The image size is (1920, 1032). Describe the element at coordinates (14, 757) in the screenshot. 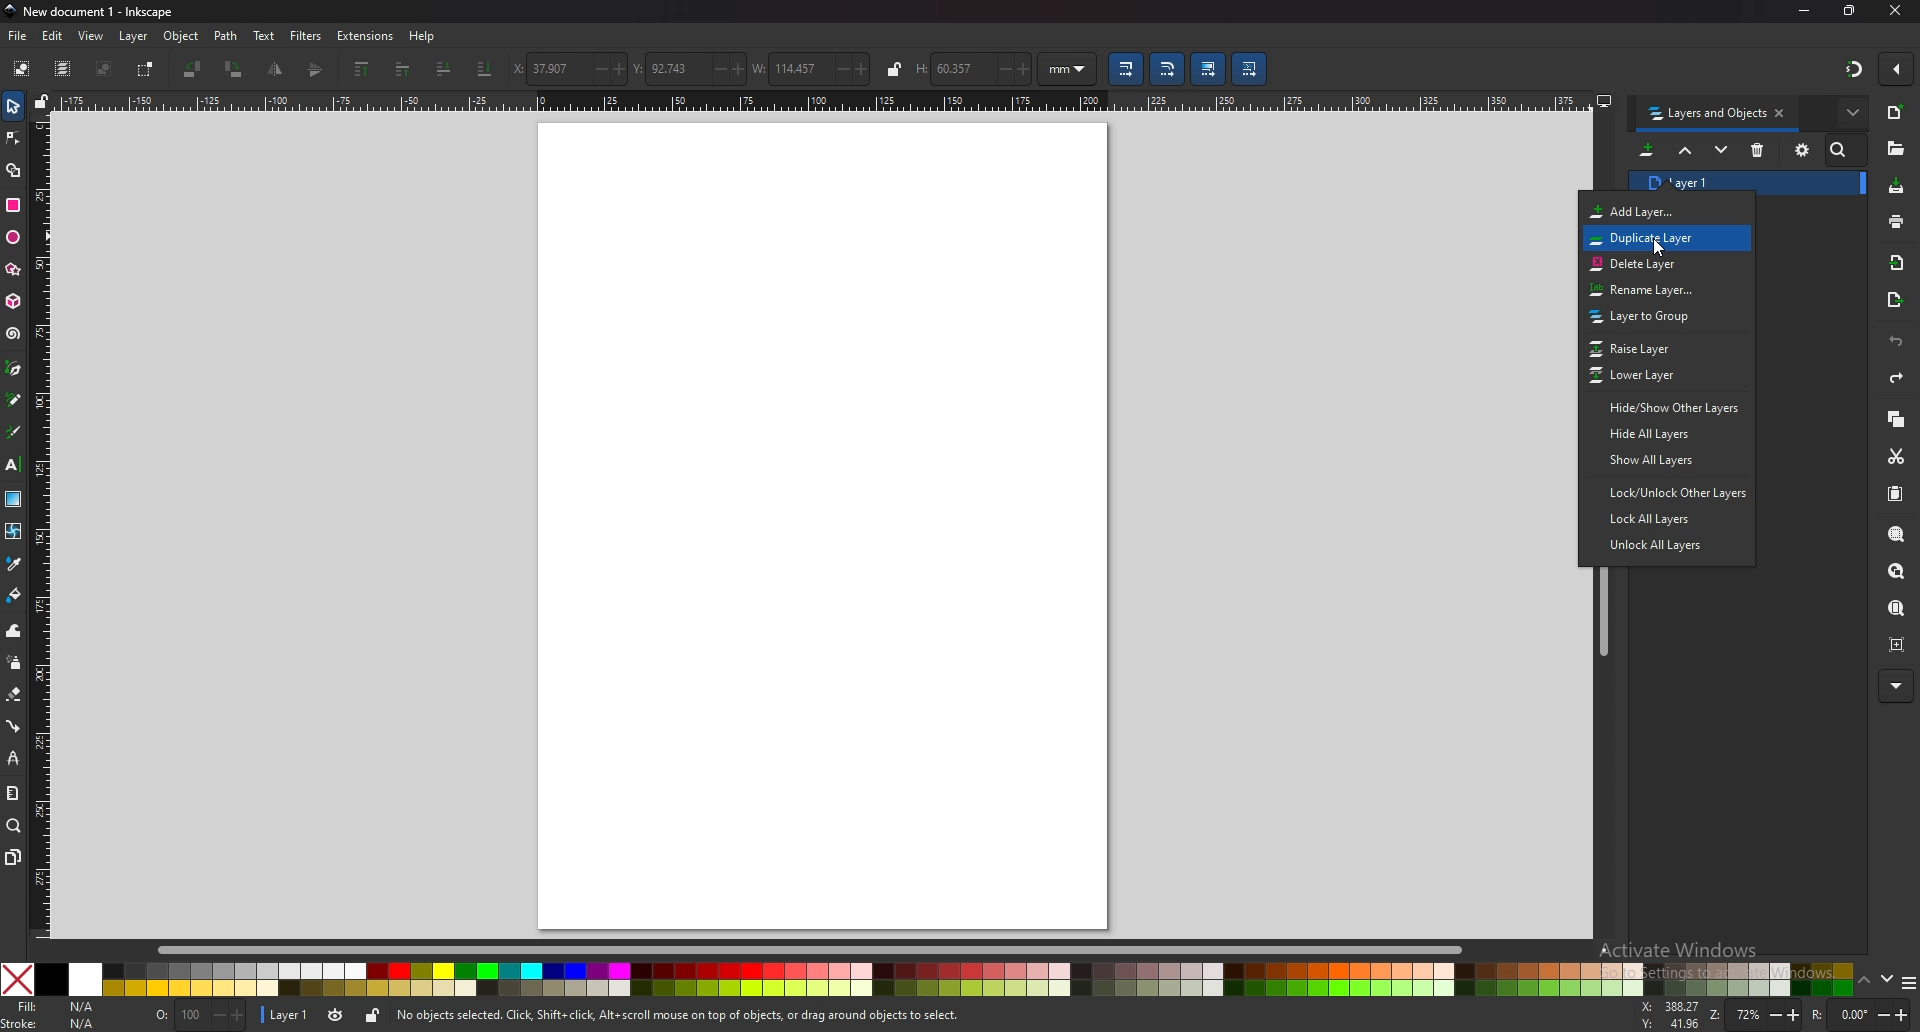

I see `lpe` at that location.